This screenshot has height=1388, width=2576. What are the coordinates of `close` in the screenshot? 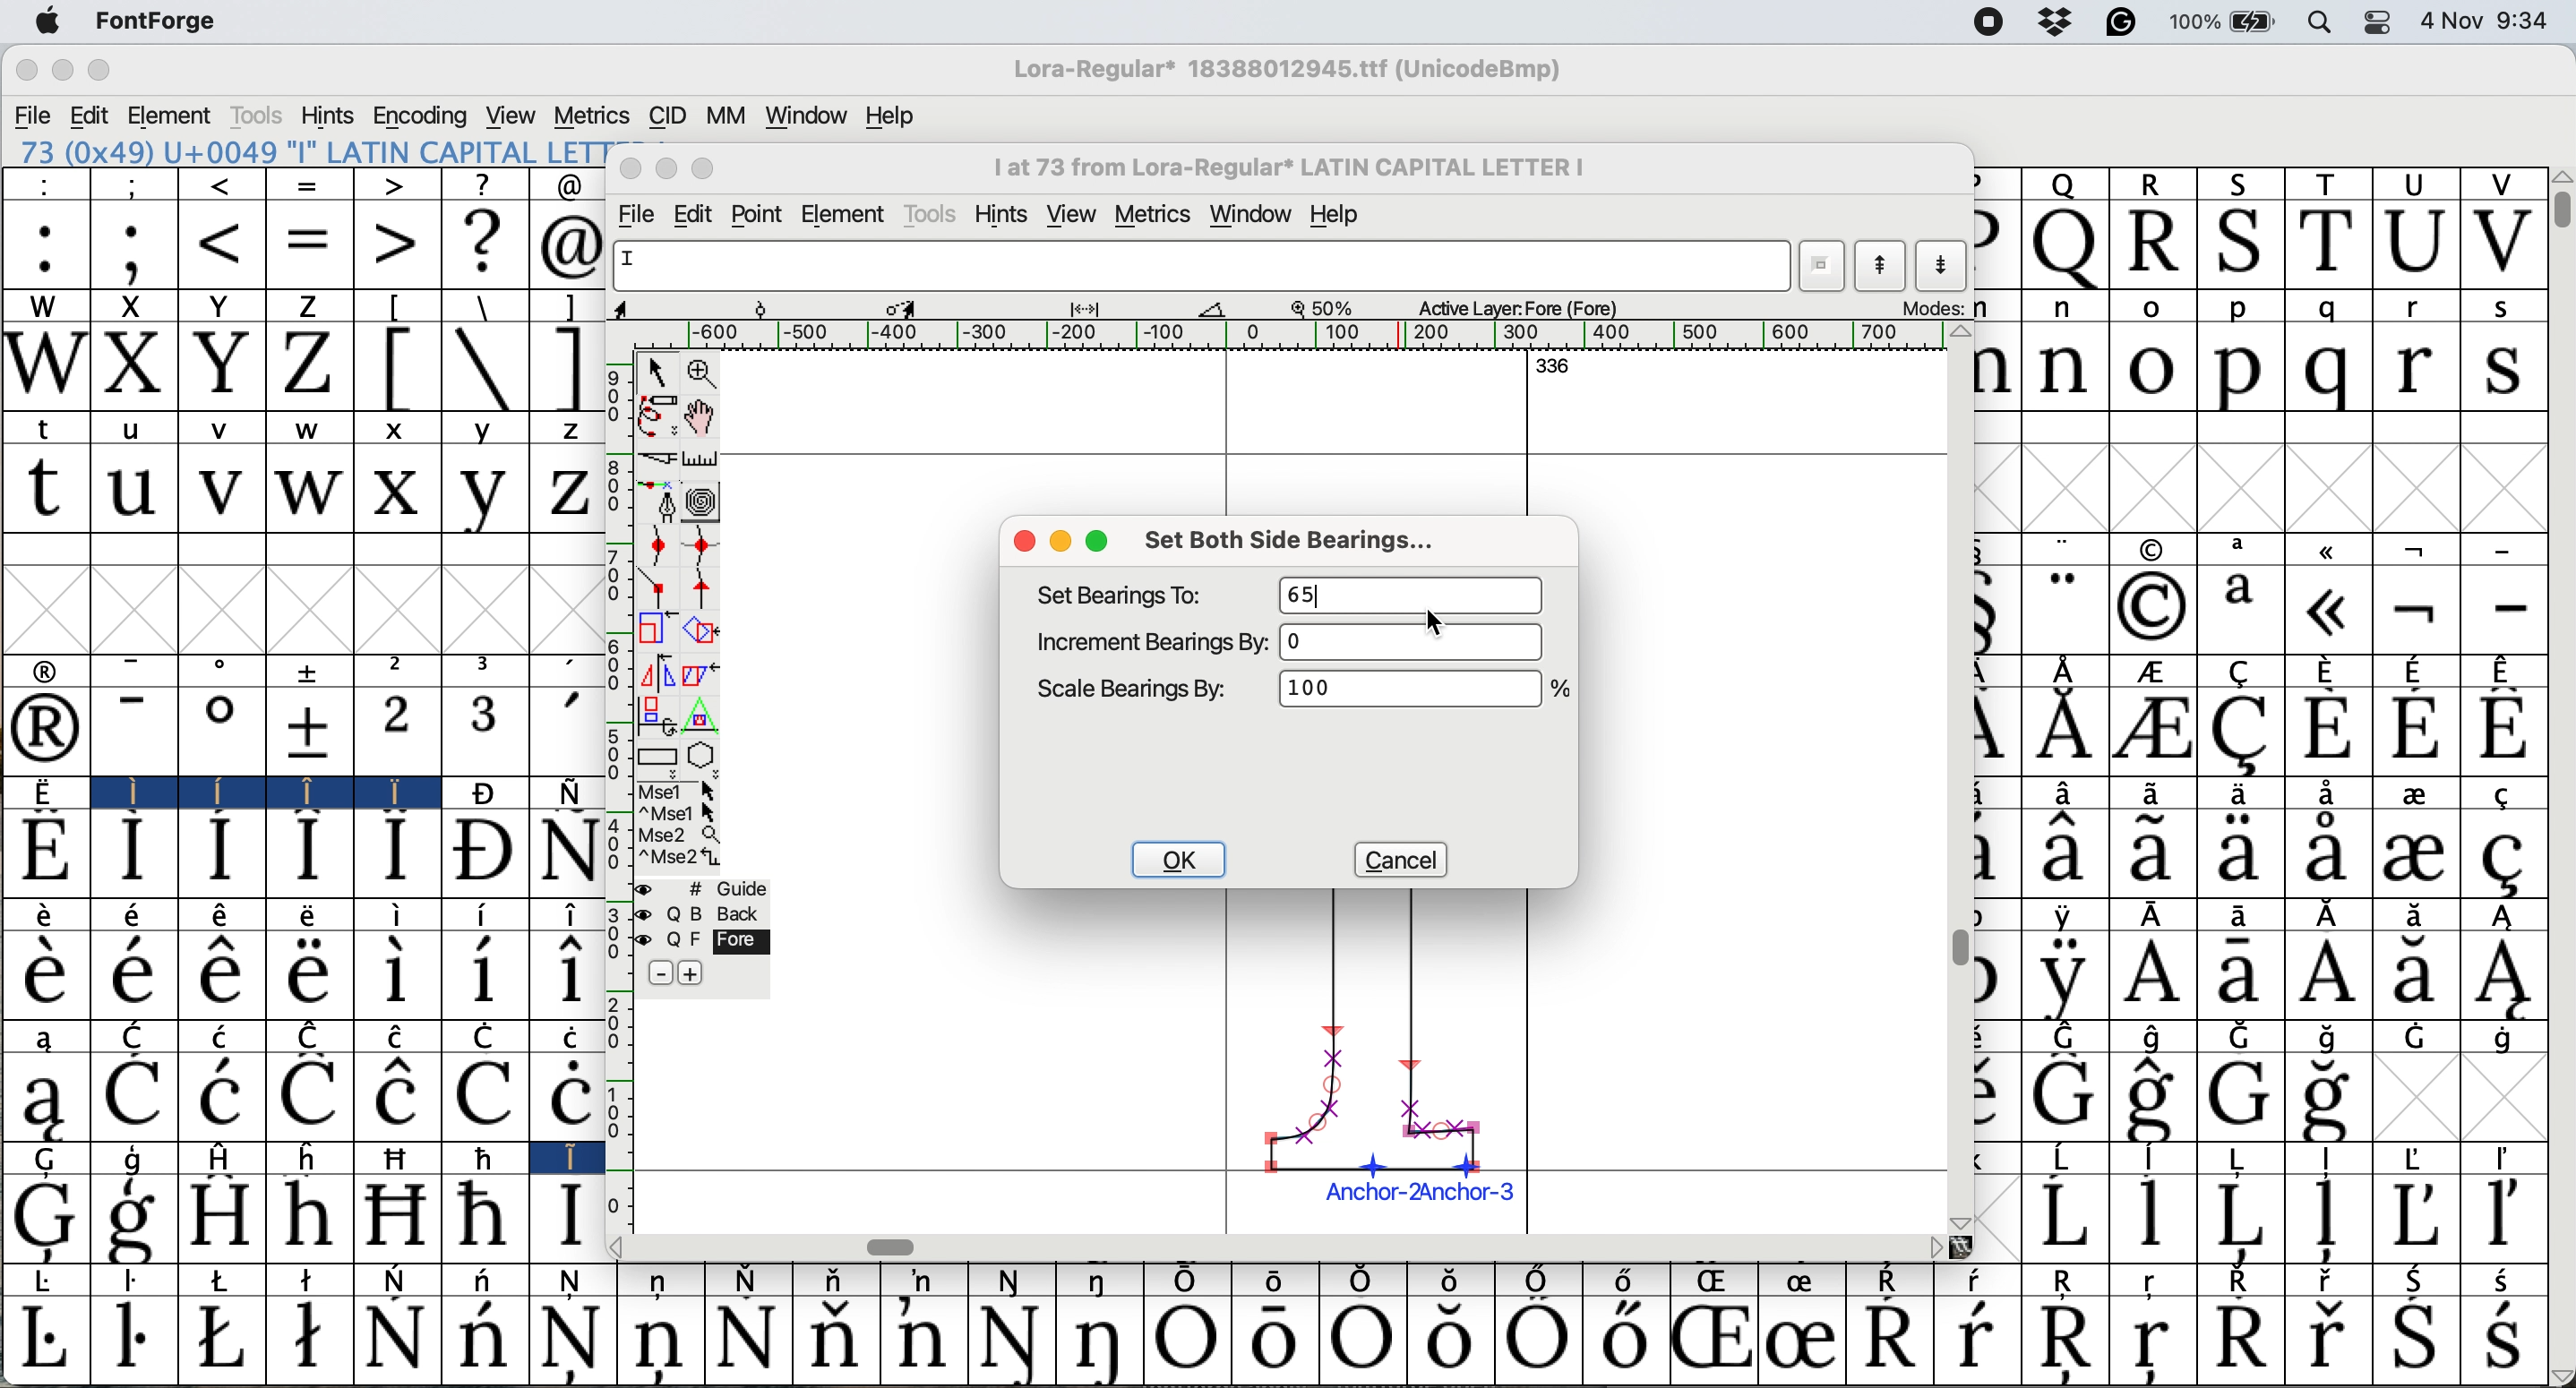 It's located at (27, 71).